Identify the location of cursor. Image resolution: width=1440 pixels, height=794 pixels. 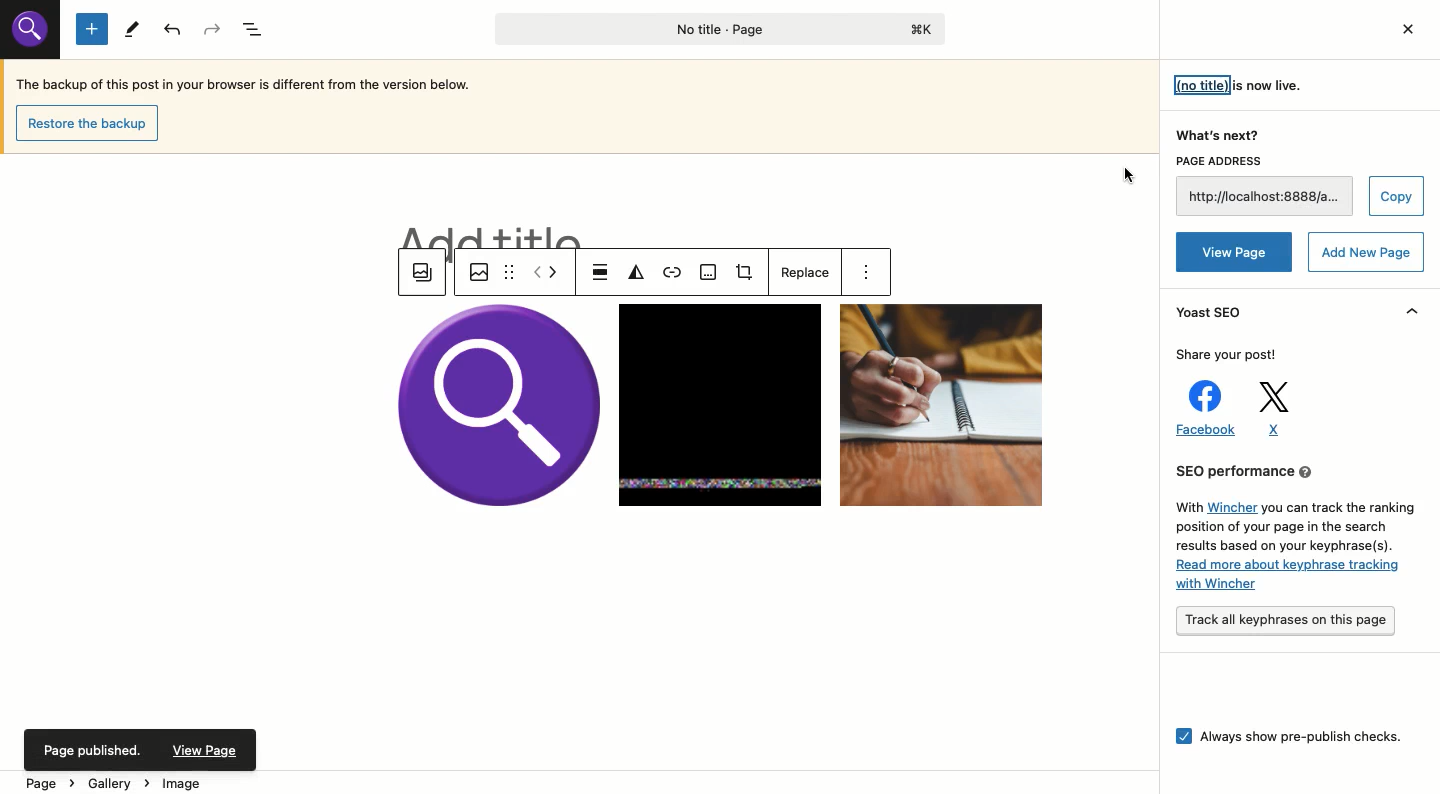
(1131, 180).